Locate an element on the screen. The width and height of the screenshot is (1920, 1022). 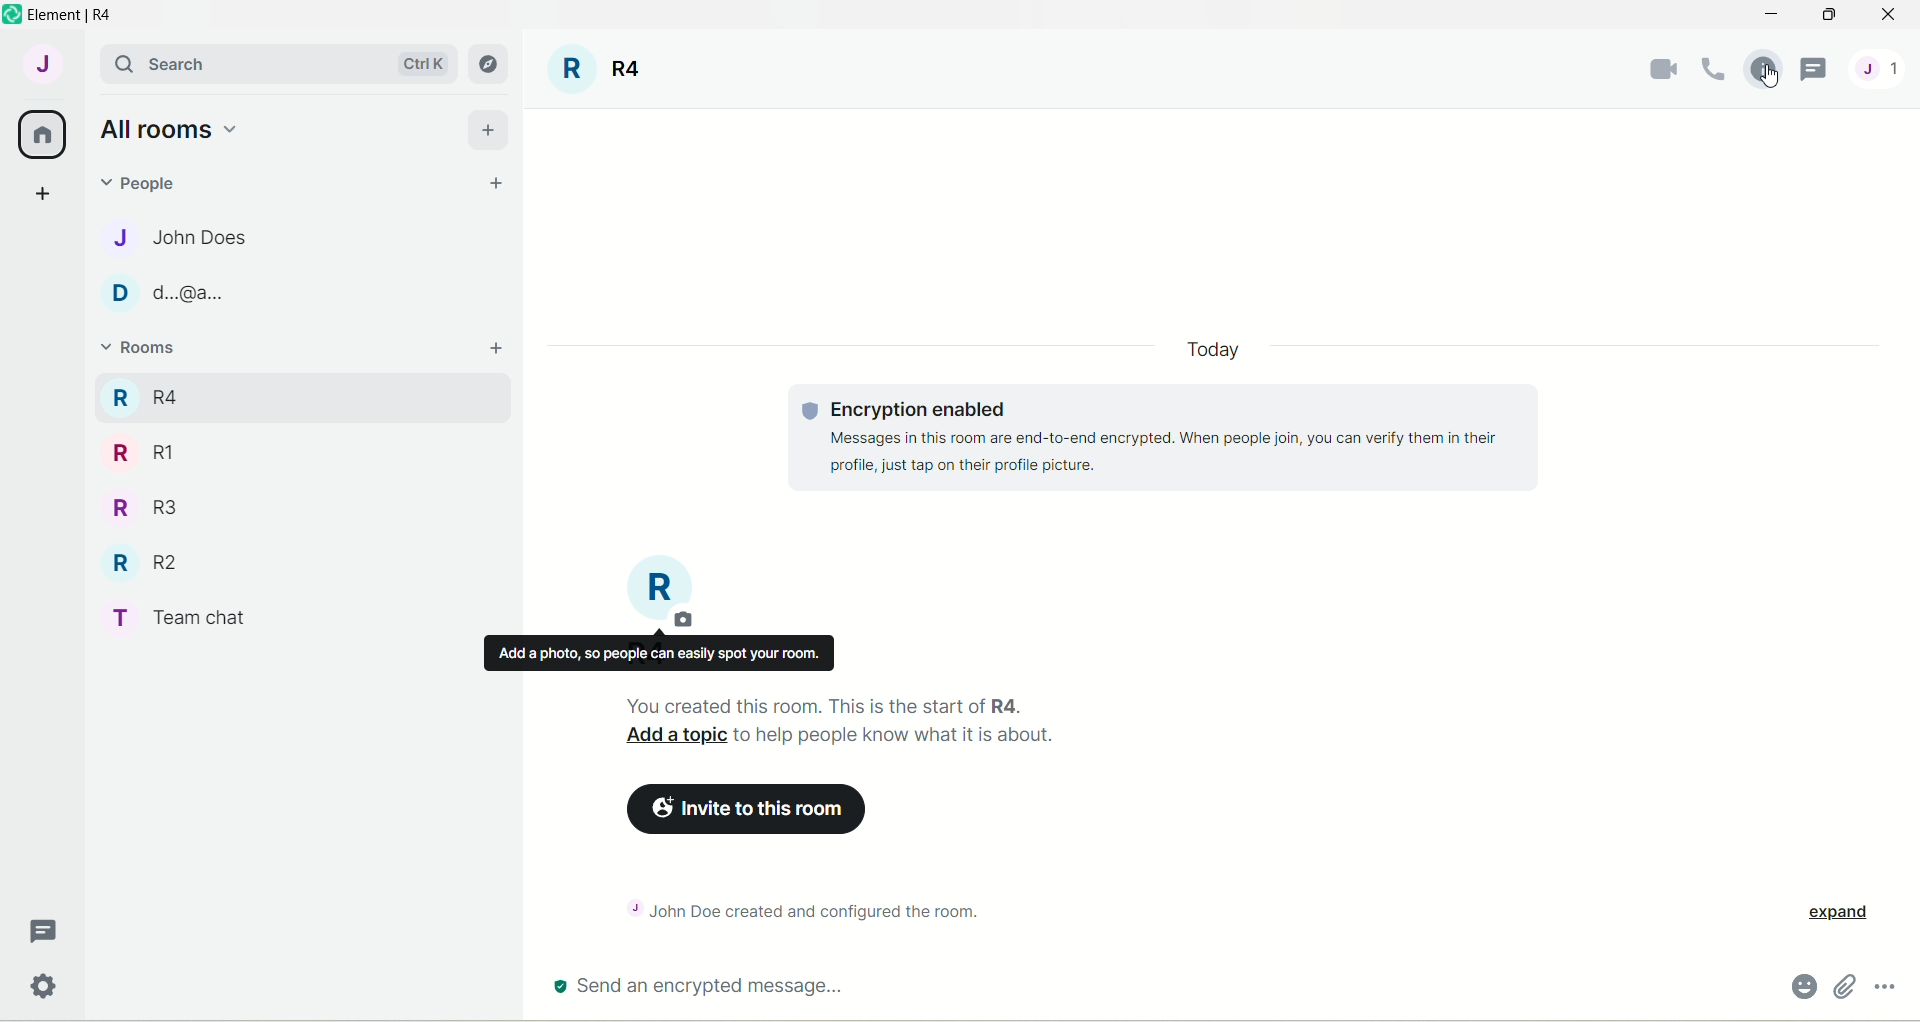
room info is located at coordinates (1759, 72).